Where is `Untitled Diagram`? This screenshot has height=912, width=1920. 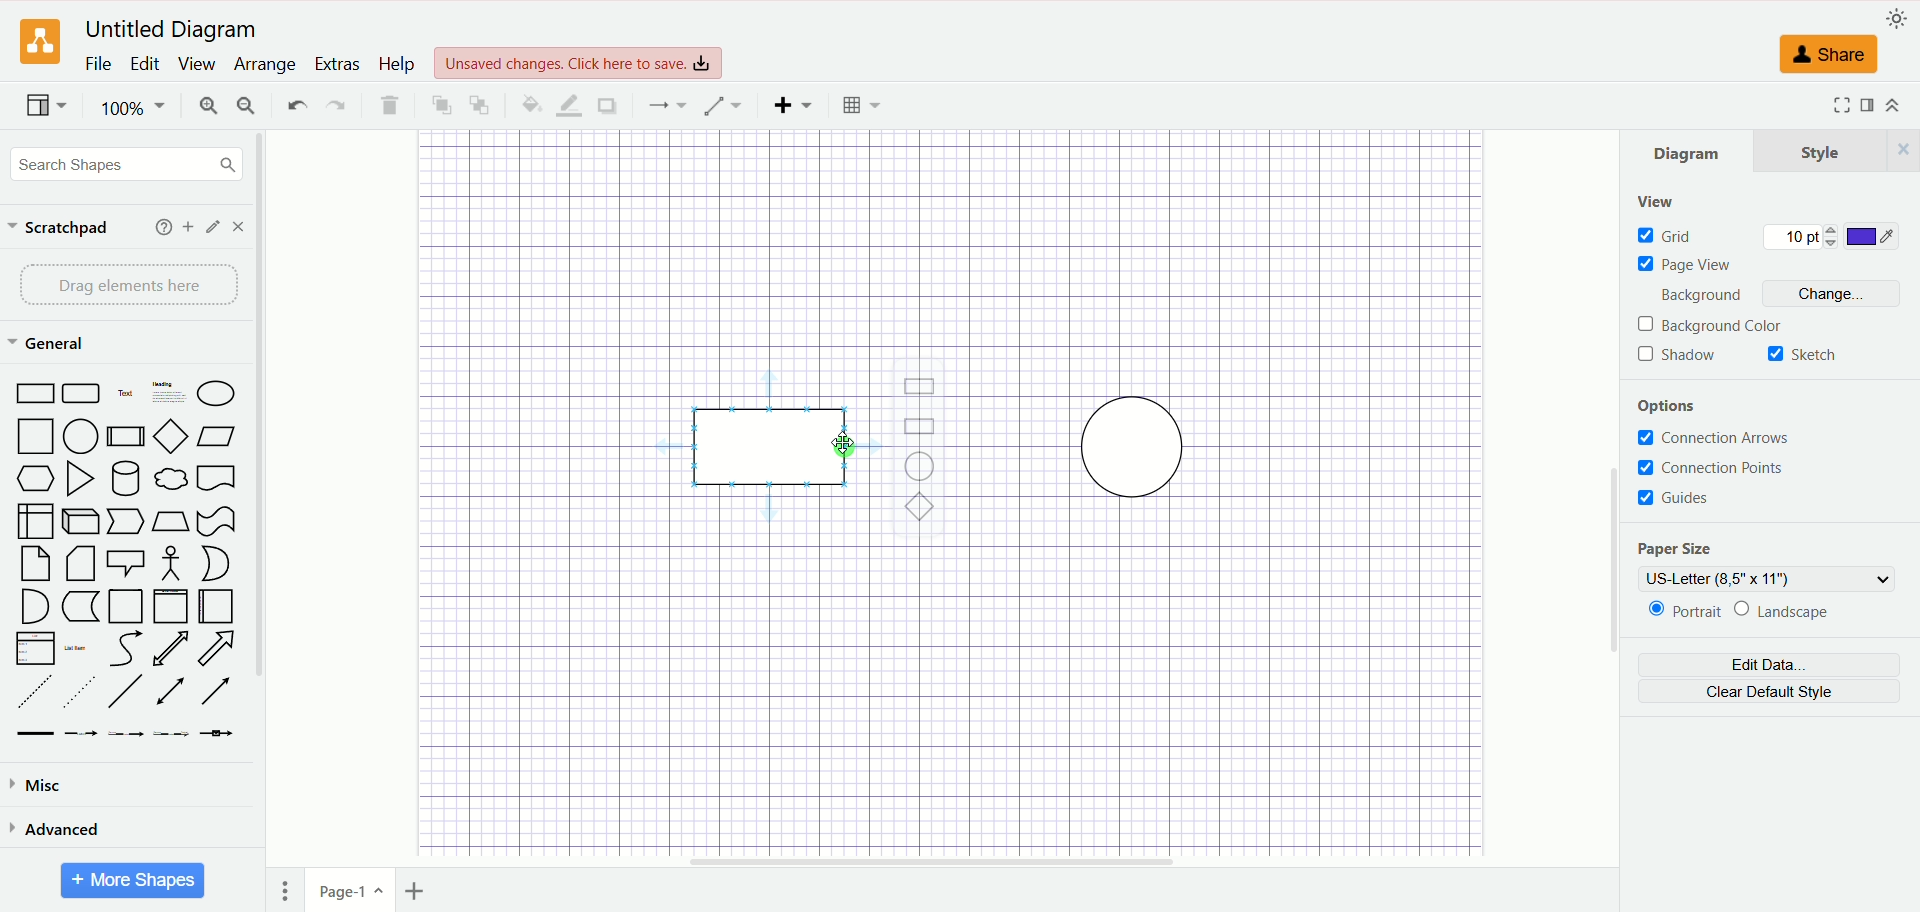
Untitled Diagram is located at coordinates (172, 31).